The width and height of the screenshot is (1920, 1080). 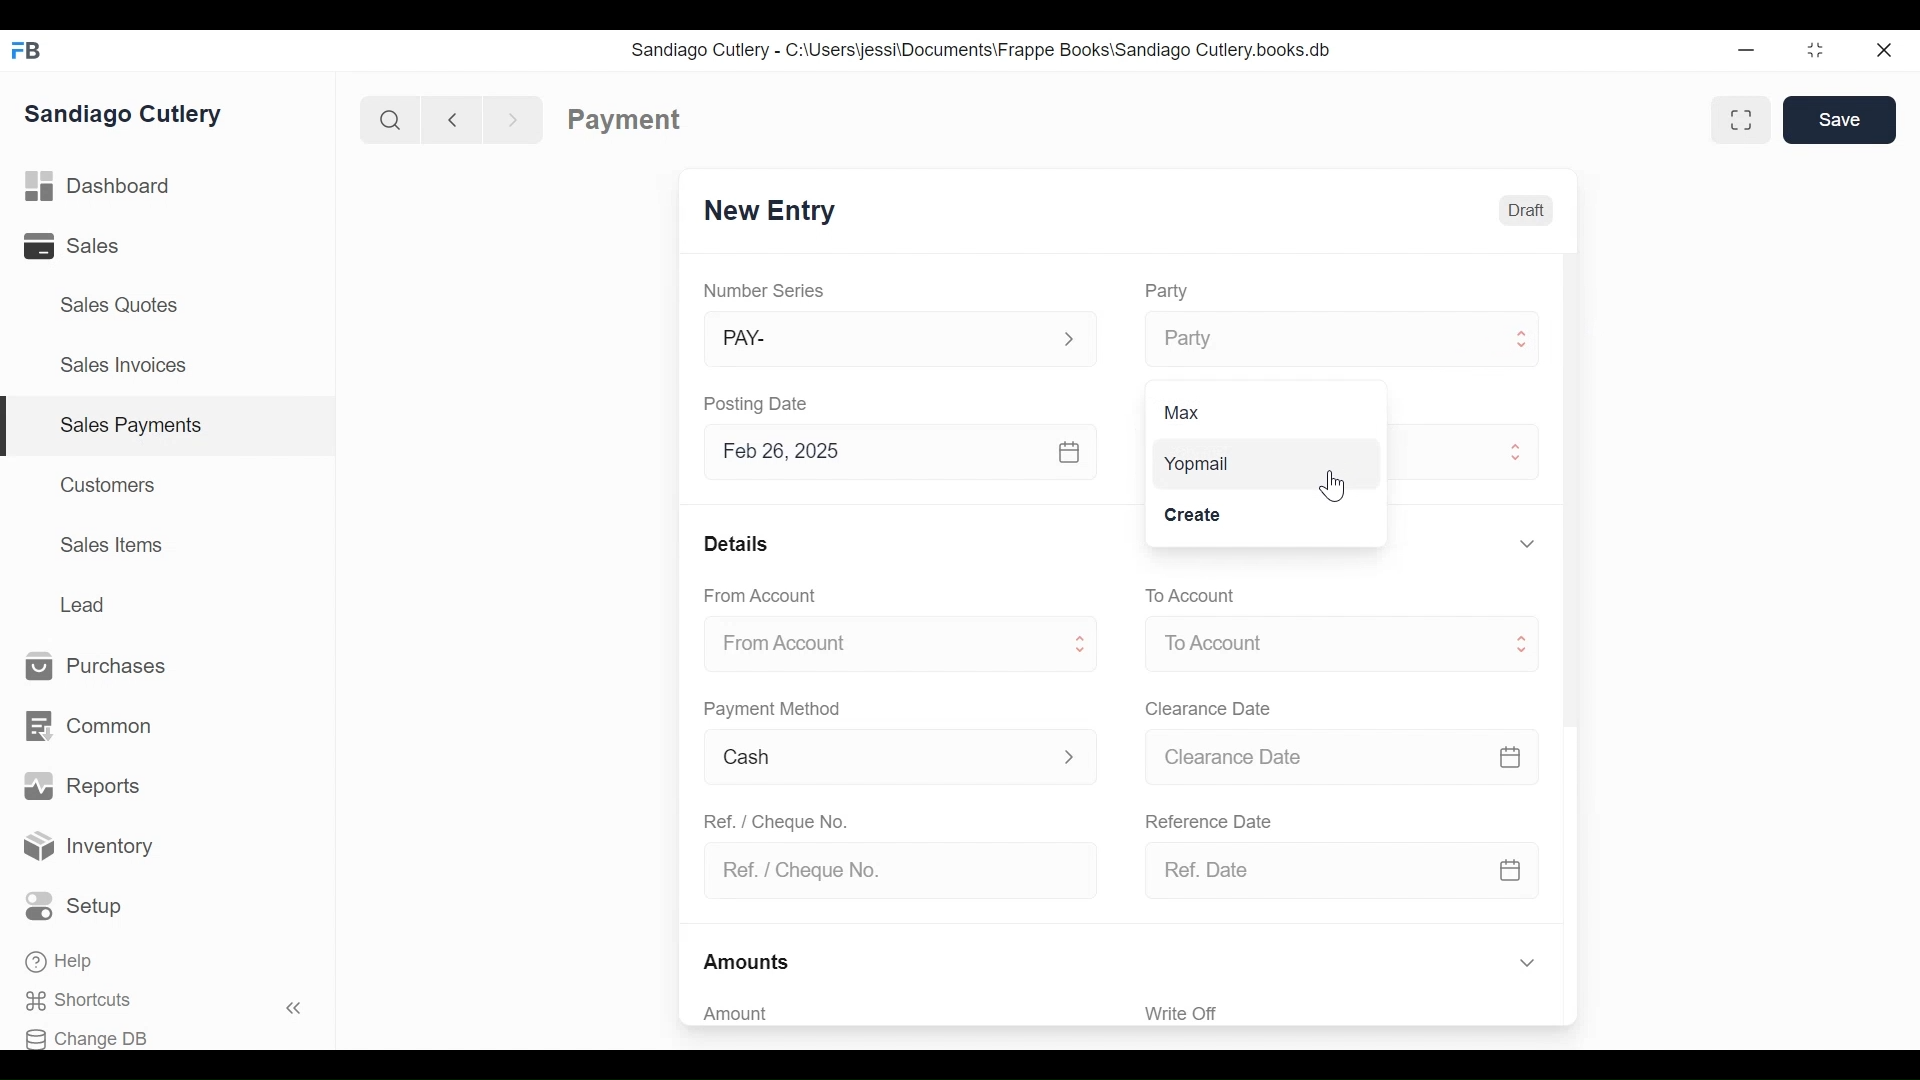 I want to click on Sandiago Cutlery - C:\Users\jessi\Documents\Frappe Books\Sandiago Cutlery.books.db, so click(x=981, y=49).